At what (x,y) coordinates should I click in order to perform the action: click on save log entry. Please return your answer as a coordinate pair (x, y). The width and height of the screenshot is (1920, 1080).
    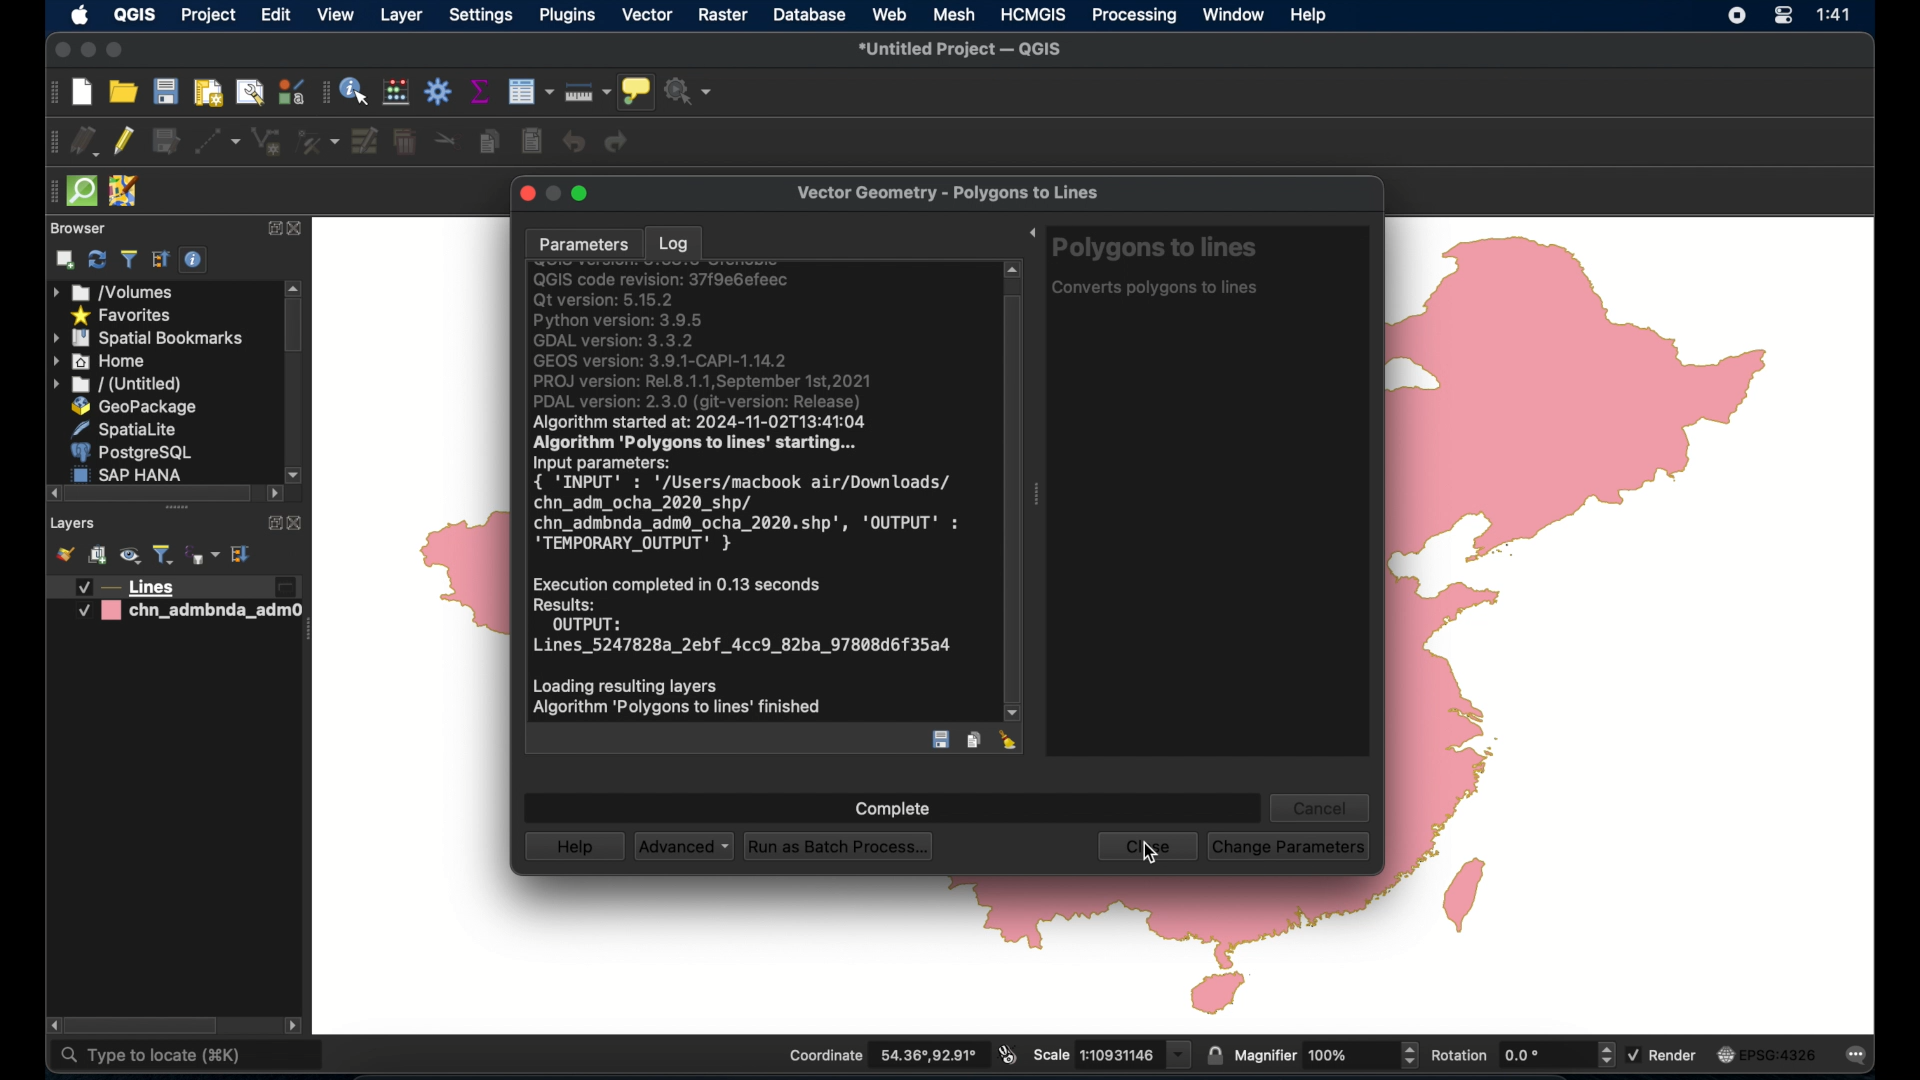
    Looking at the image, I should click on (941, 739).